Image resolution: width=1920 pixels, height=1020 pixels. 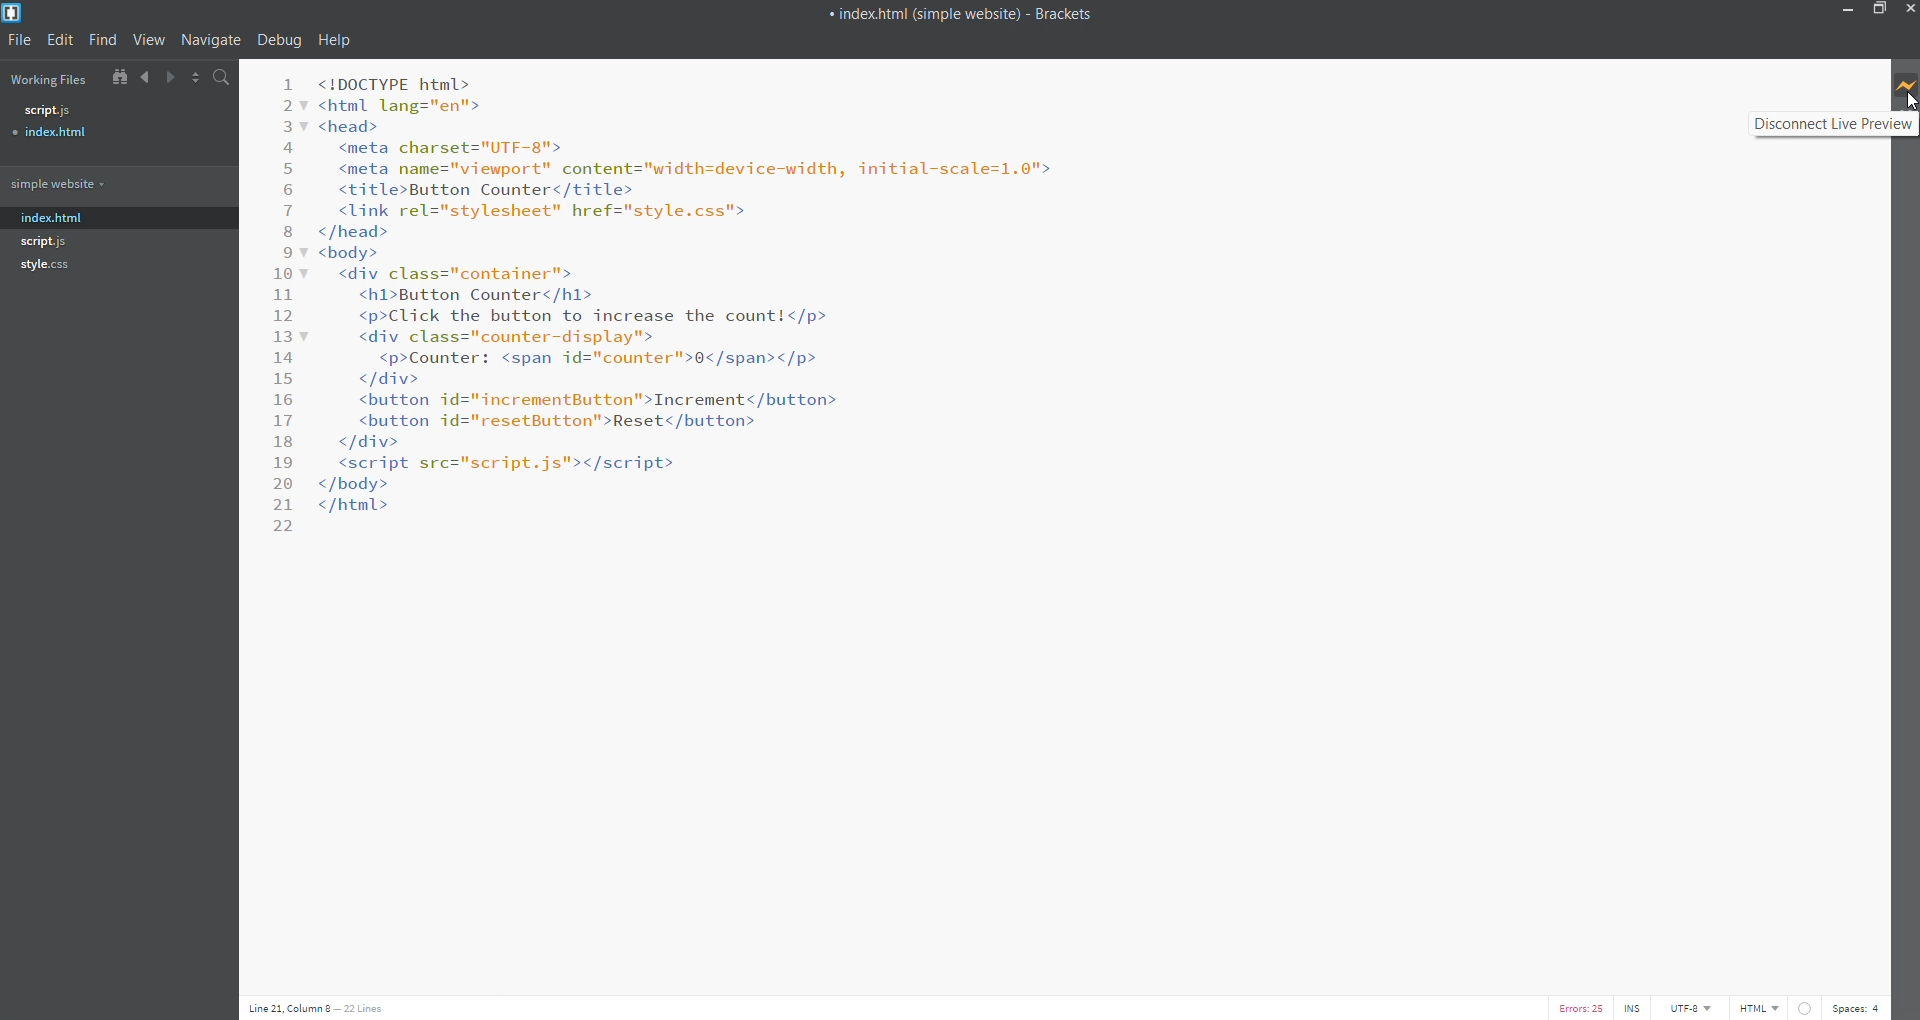 I want to click on logo, so click(x=10, y=12).